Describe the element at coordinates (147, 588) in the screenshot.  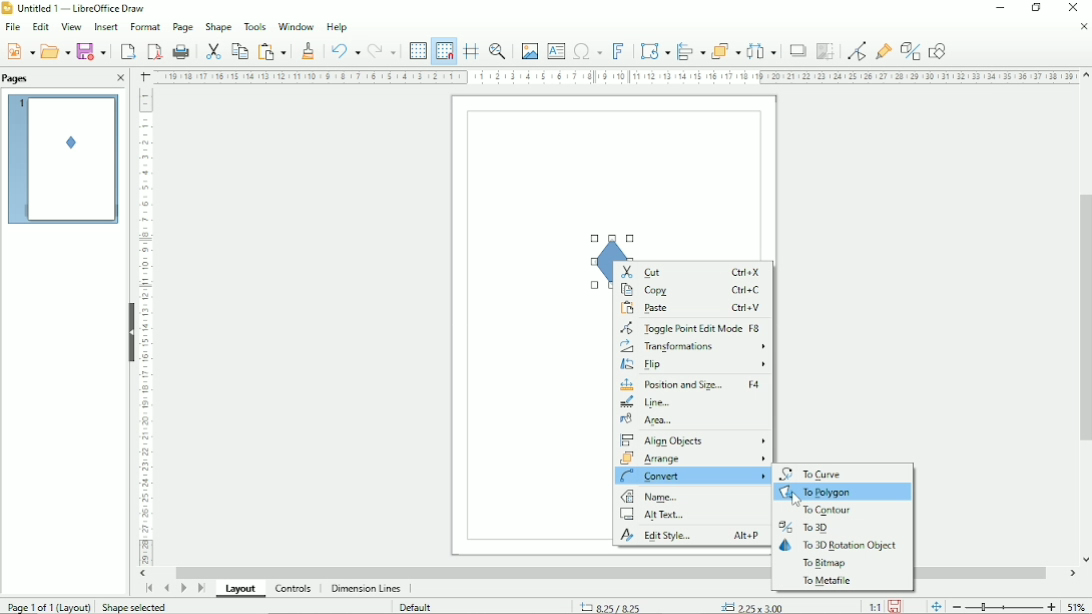
I see `Scroll to first page` at that location.